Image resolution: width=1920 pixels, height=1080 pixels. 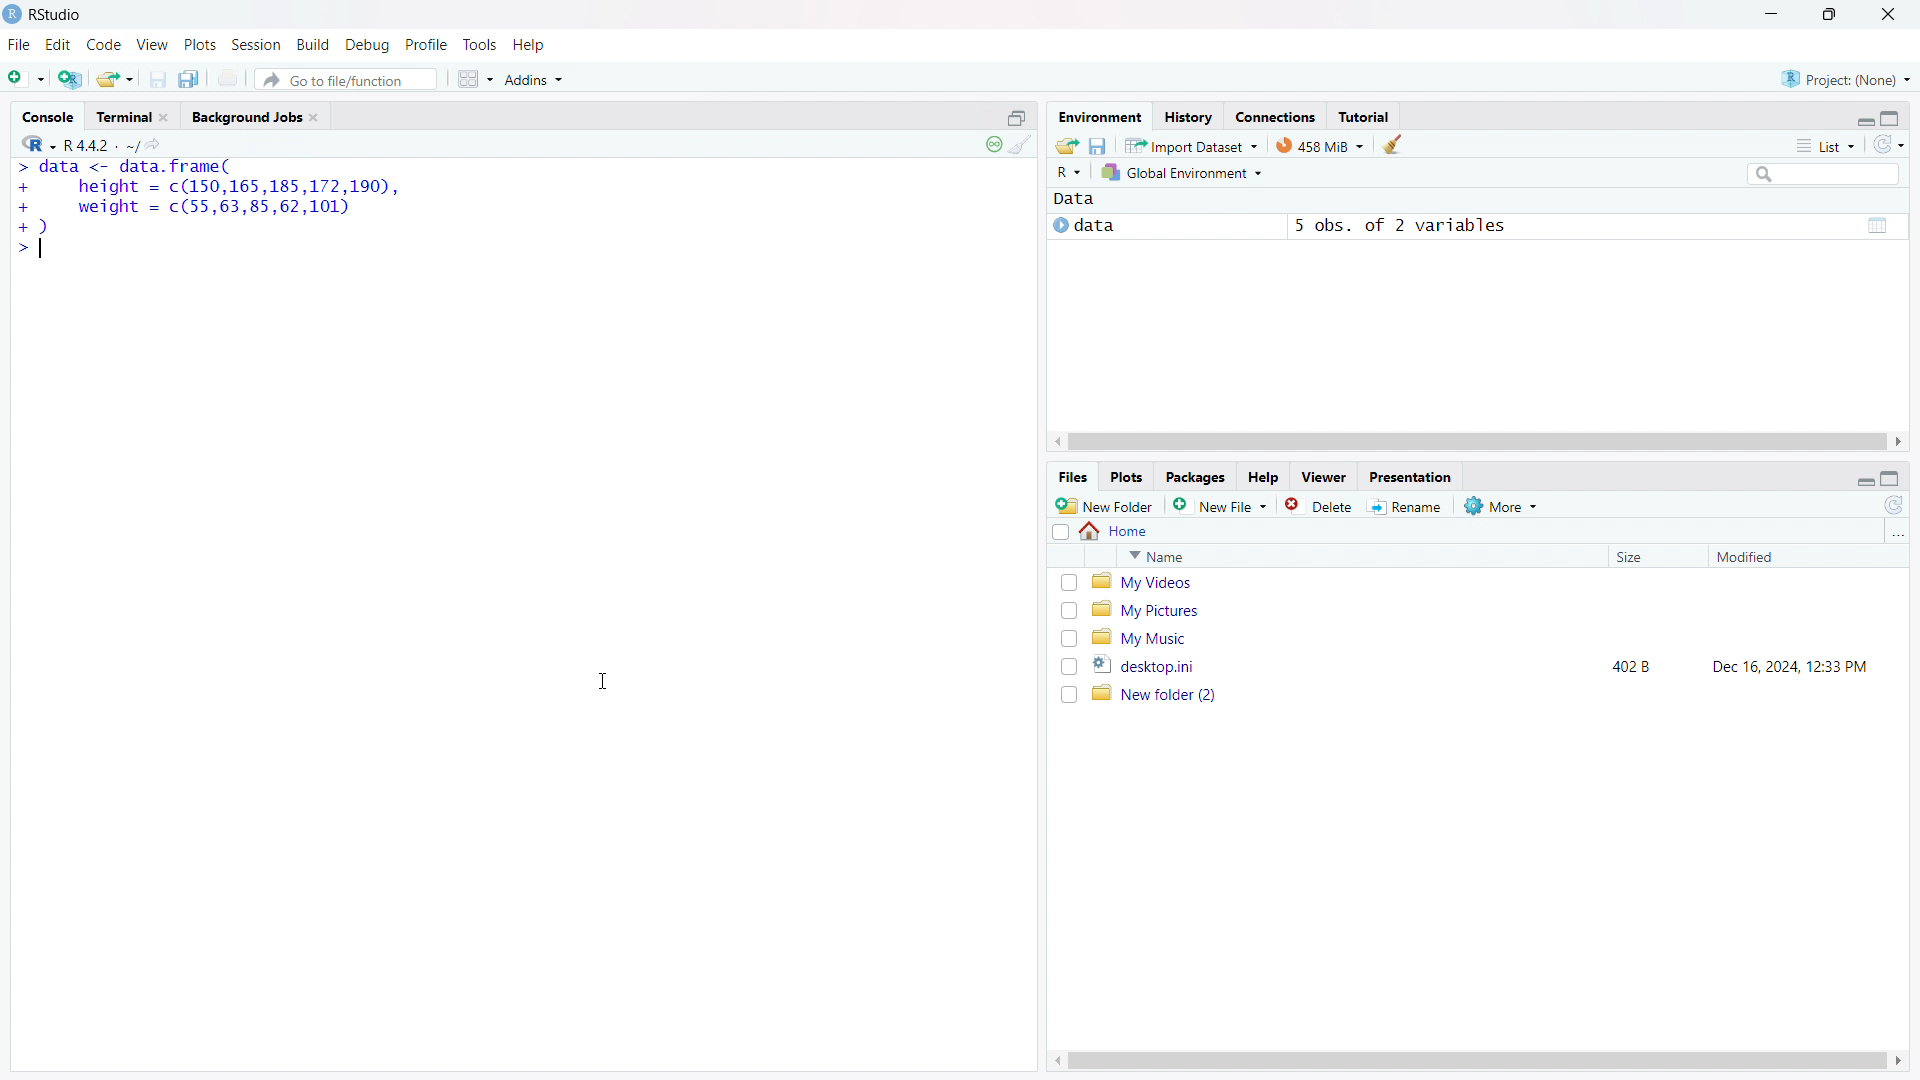 What do you see at coordinates (1846, 79) in the screenshot?
I see `select project` at bounding box center [1846, 79].